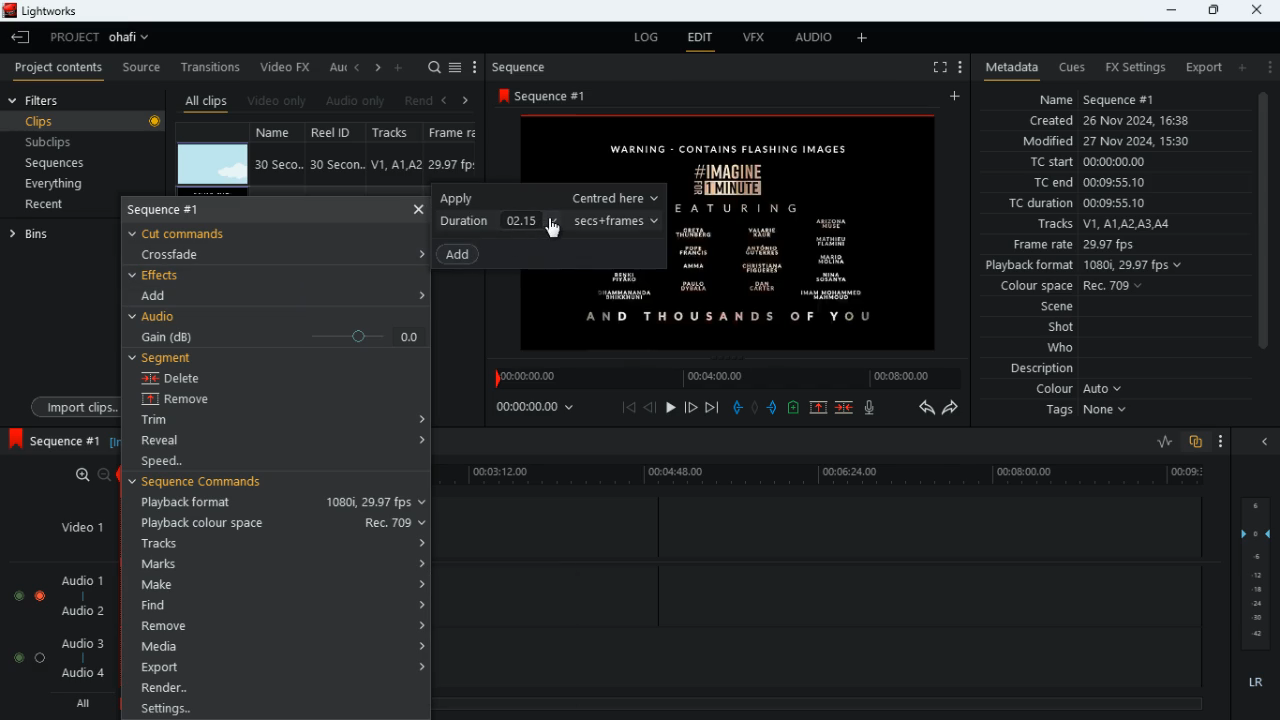 The width and height of the screenshot is (1280, 720). What do you see at coordinates (57, 163) in the screenshot?
I see `sequences` at bounding box center [57, 163].